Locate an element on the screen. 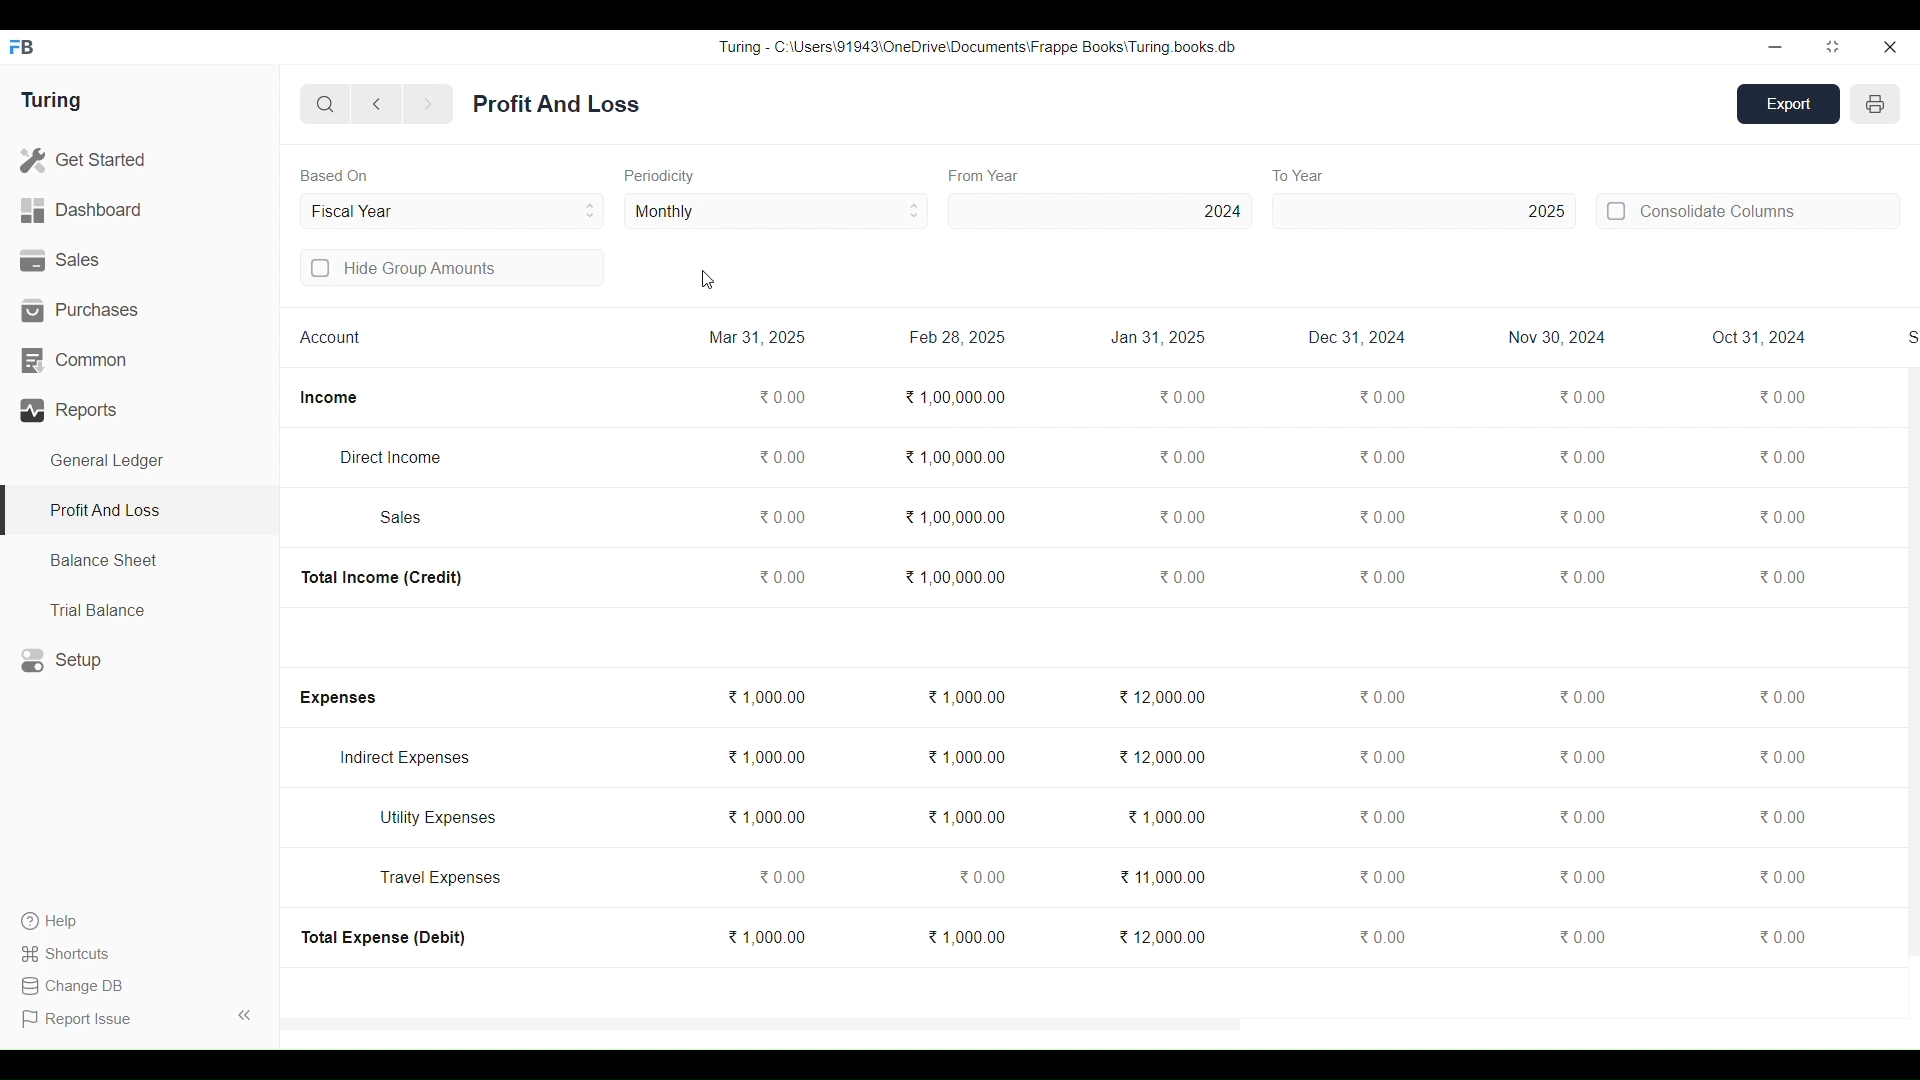 The image size is (1920, 1080). Jan 31, 2025 is located at coordinates (1159, 337).